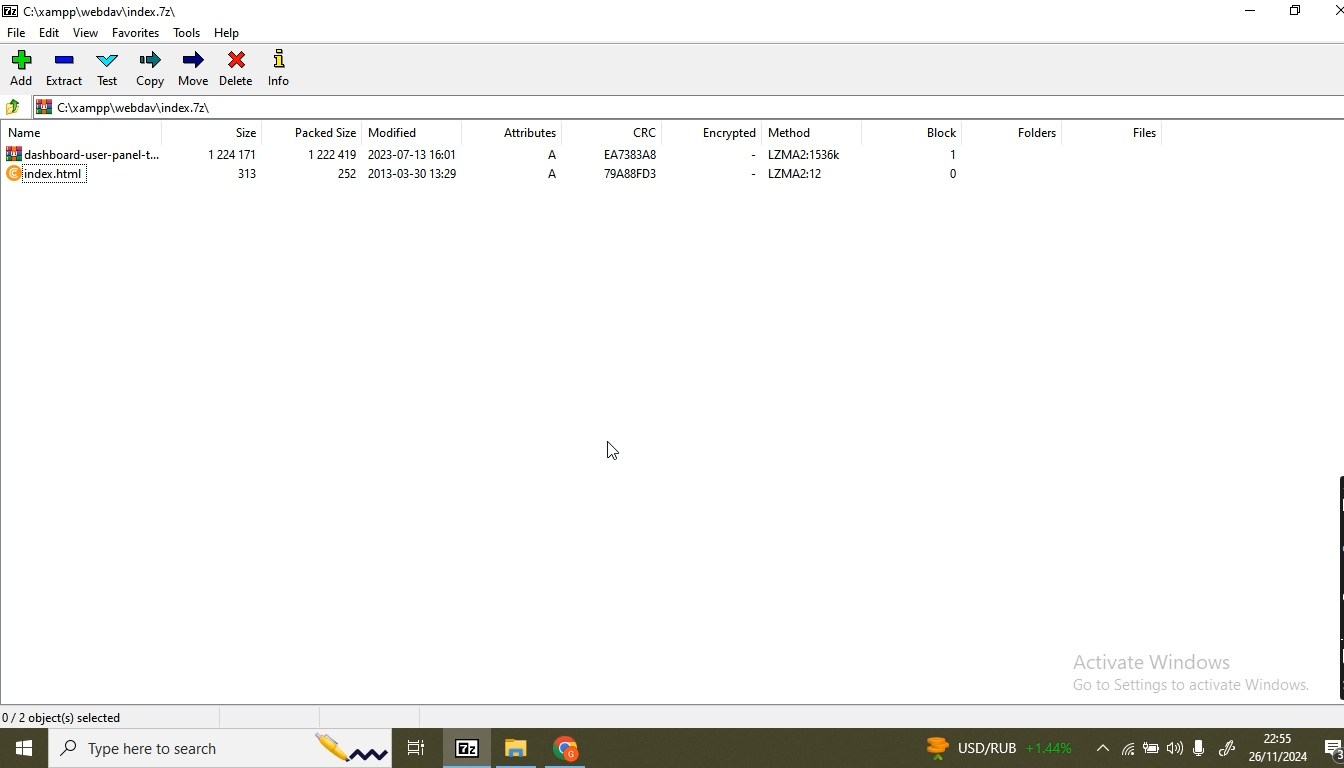 The width and height of the screenshot is (1344, 768). What do you see at coordinates (1228, 750) in the screenshot?
I see `windows ink worspace` at bounding box center [1228, 750].